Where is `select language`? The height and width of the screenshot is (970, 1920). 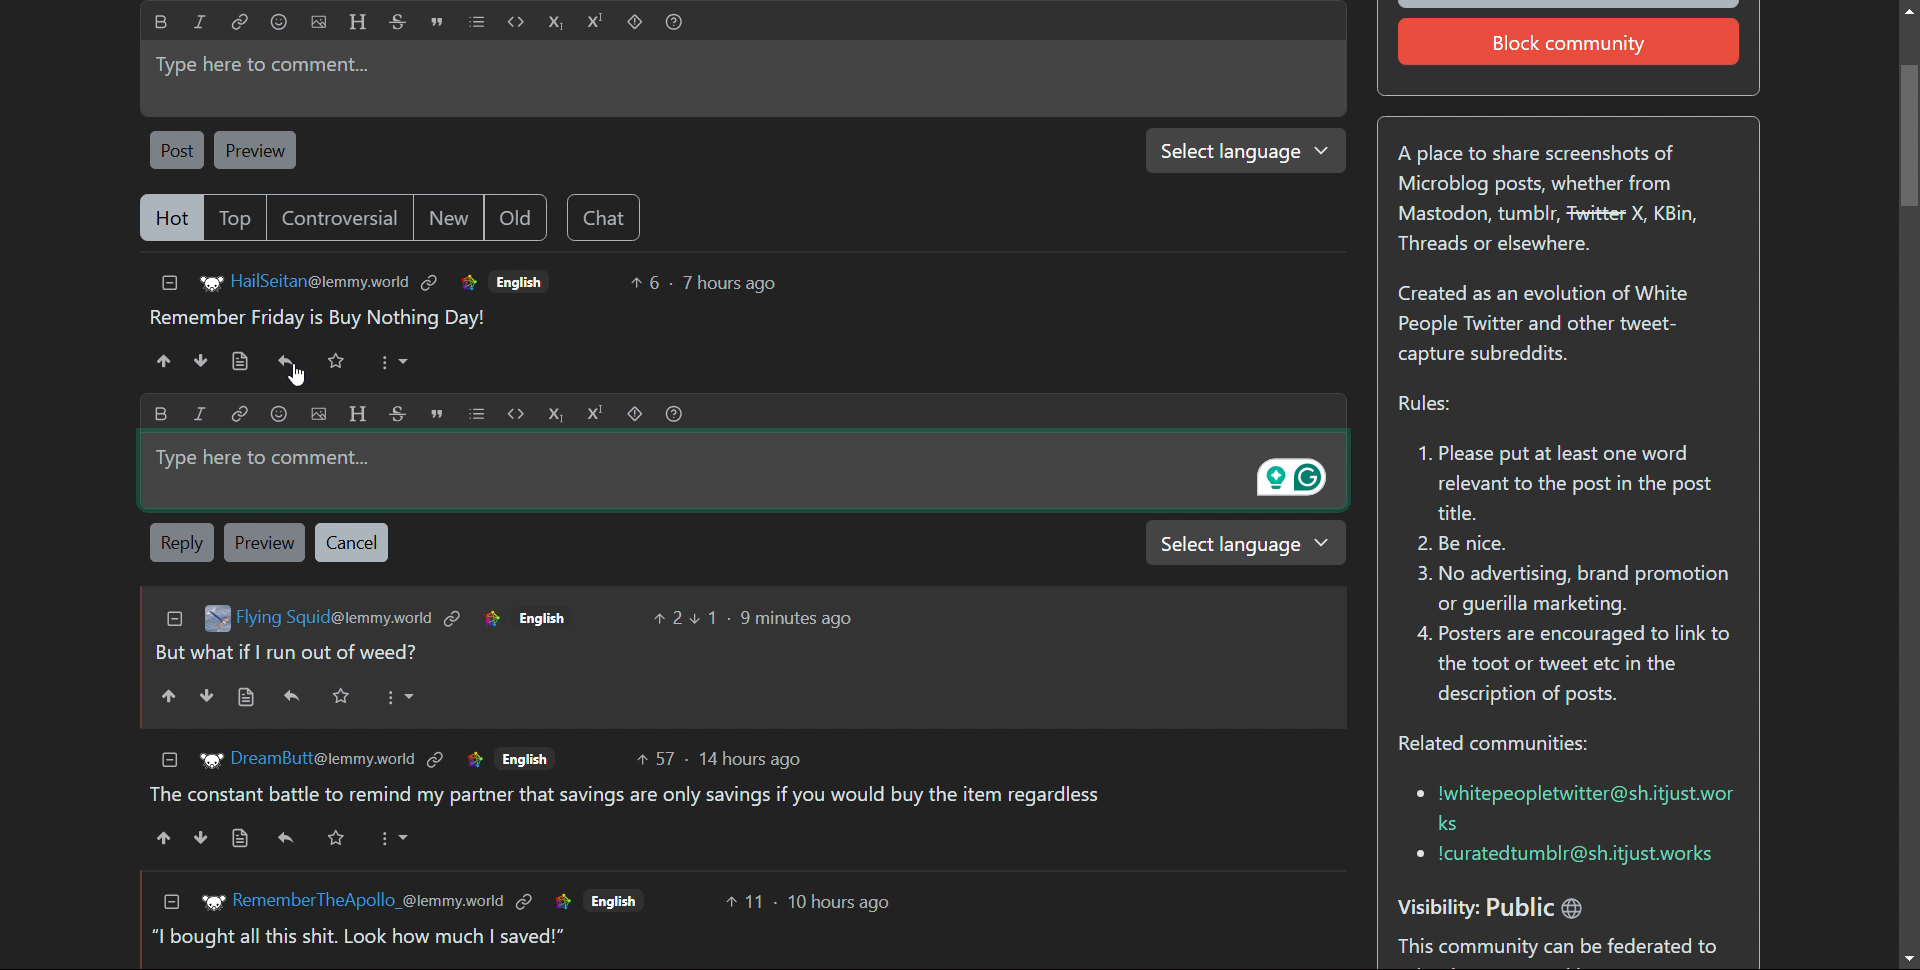
select language is located at coordinates (1238, 150).